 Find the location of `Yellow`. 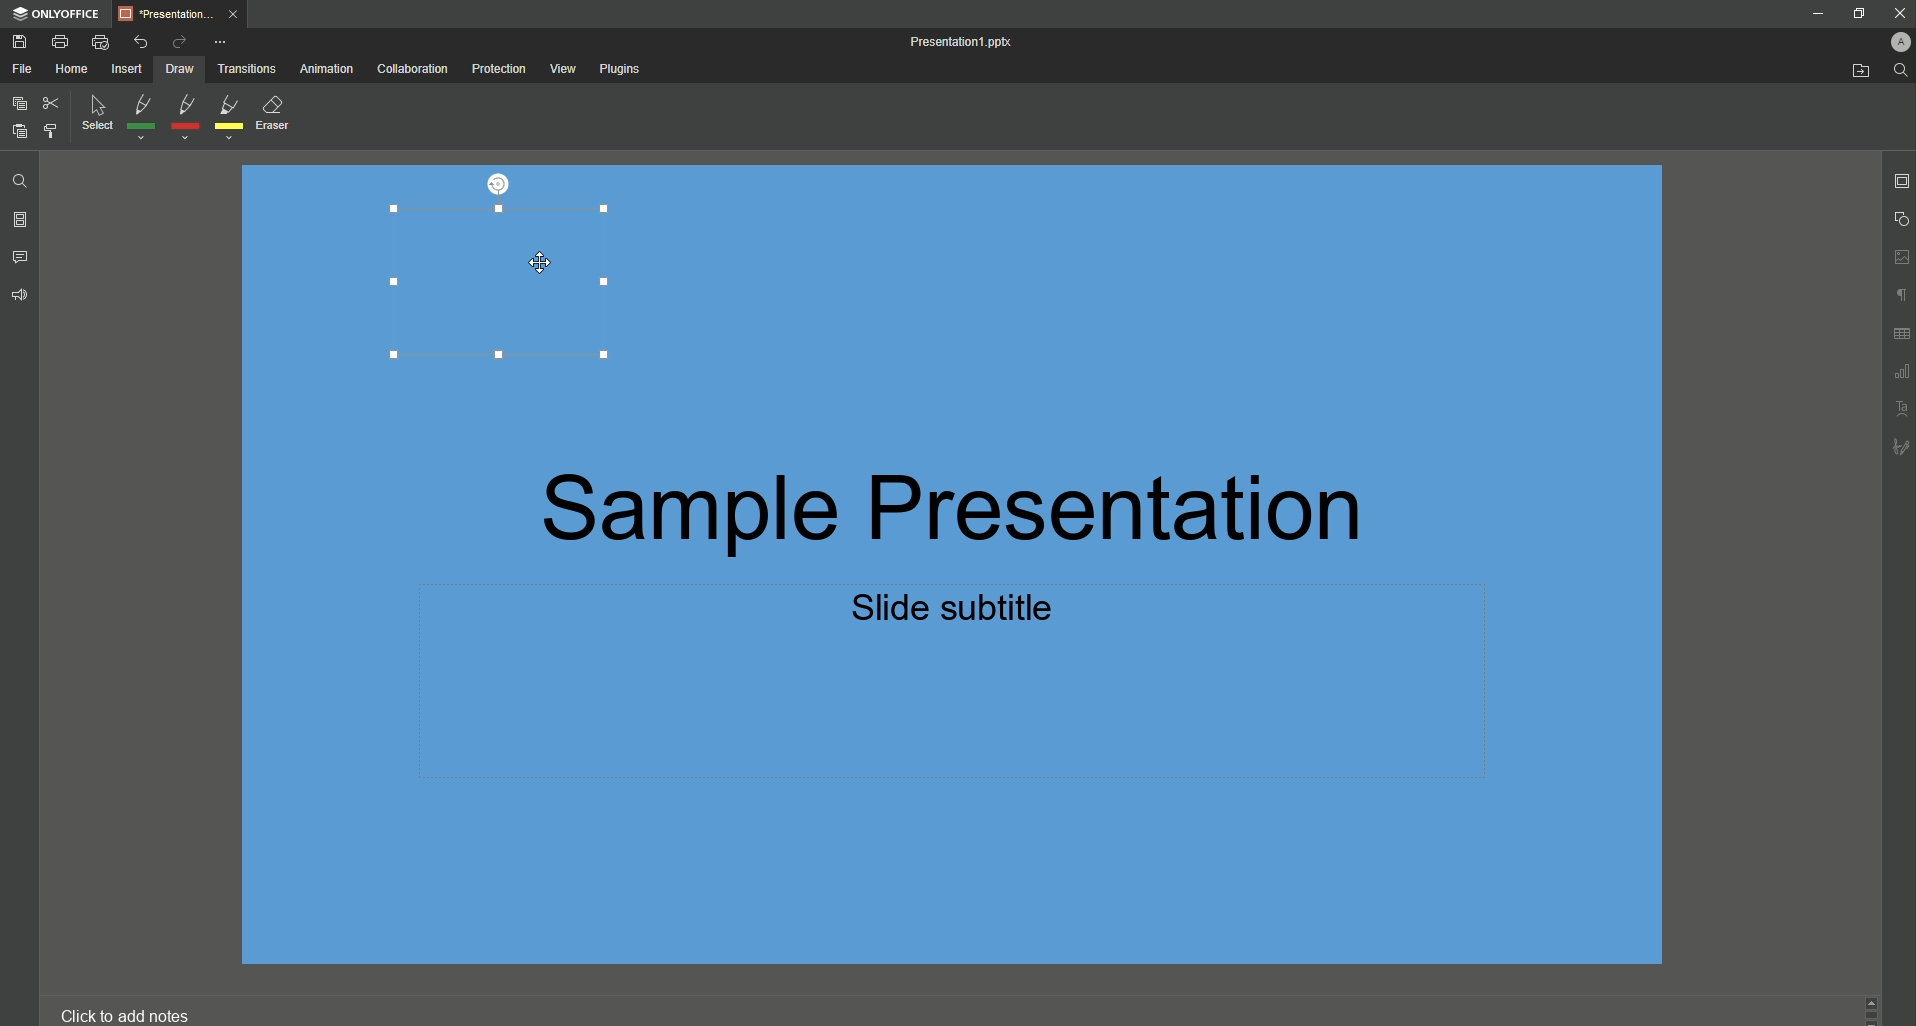

Yellow is located at coordinates (230, 118).